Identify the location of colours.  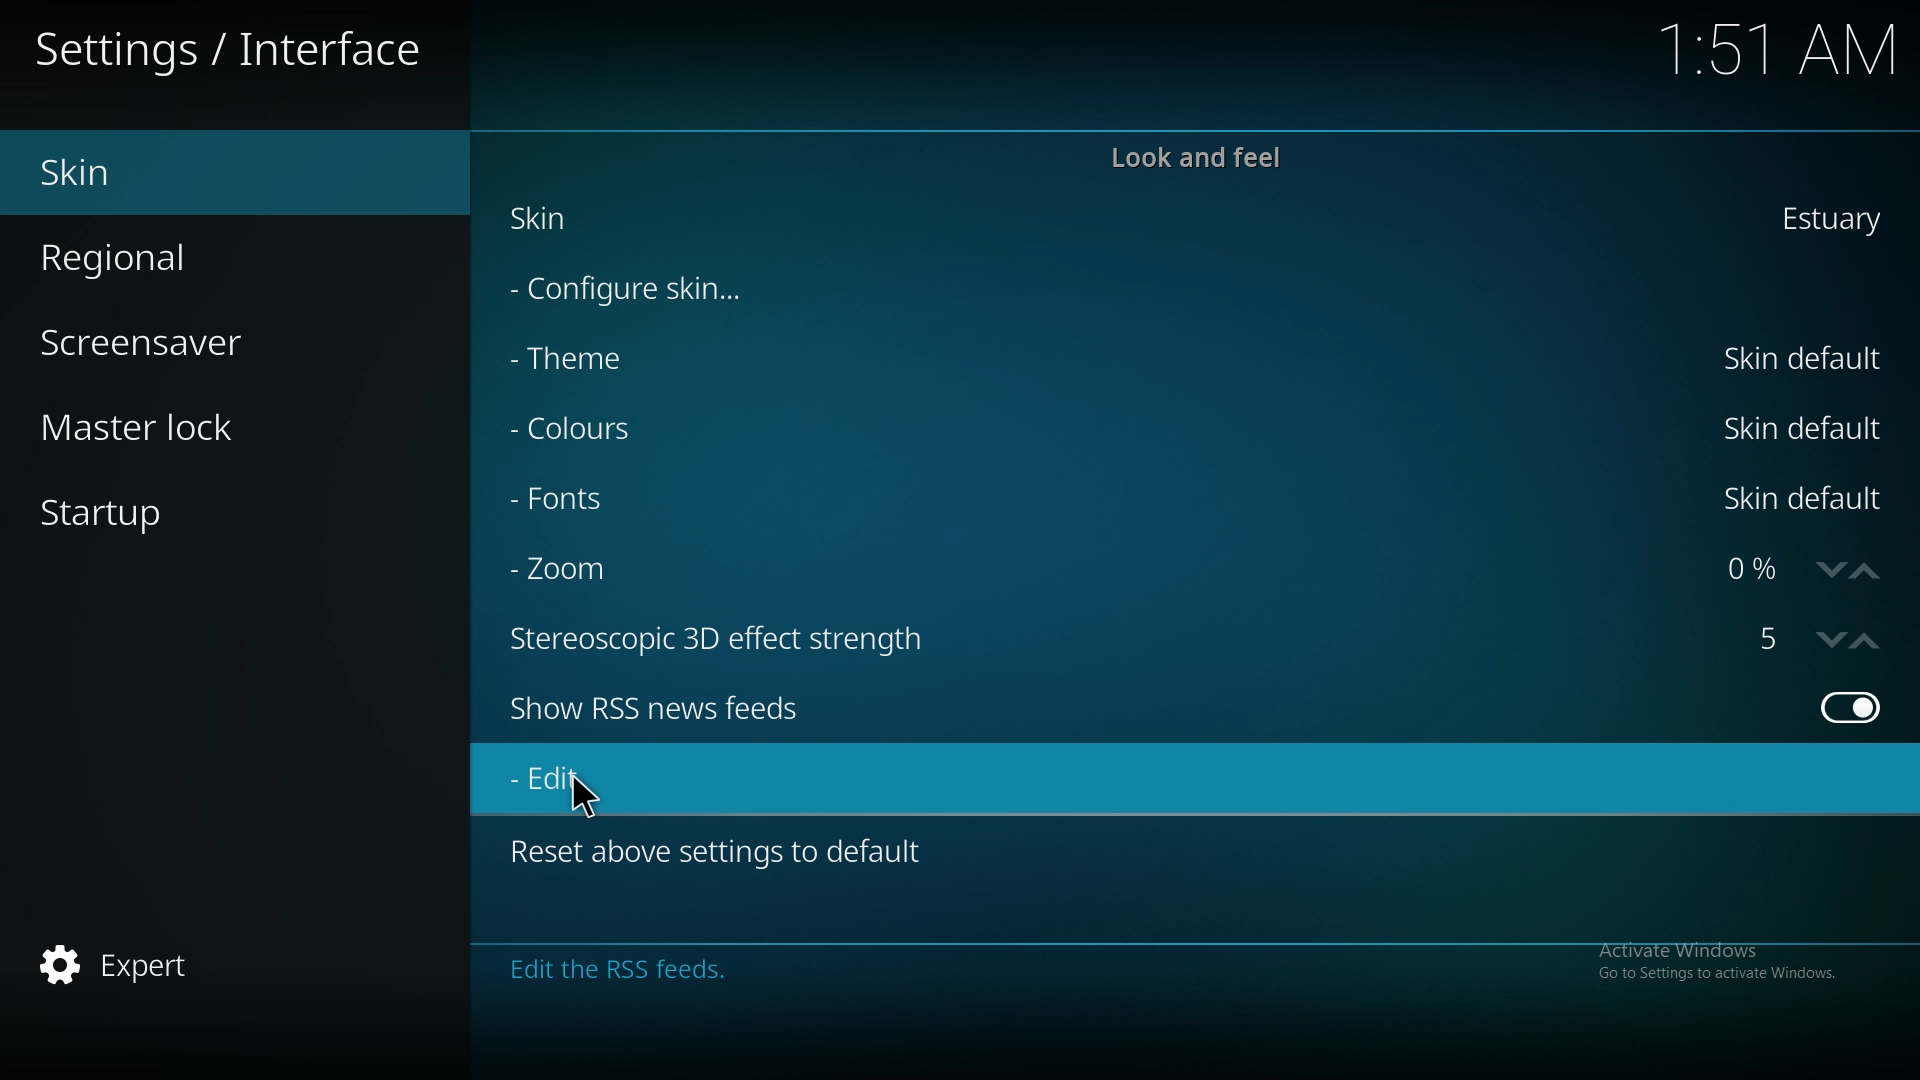
(598, 432).